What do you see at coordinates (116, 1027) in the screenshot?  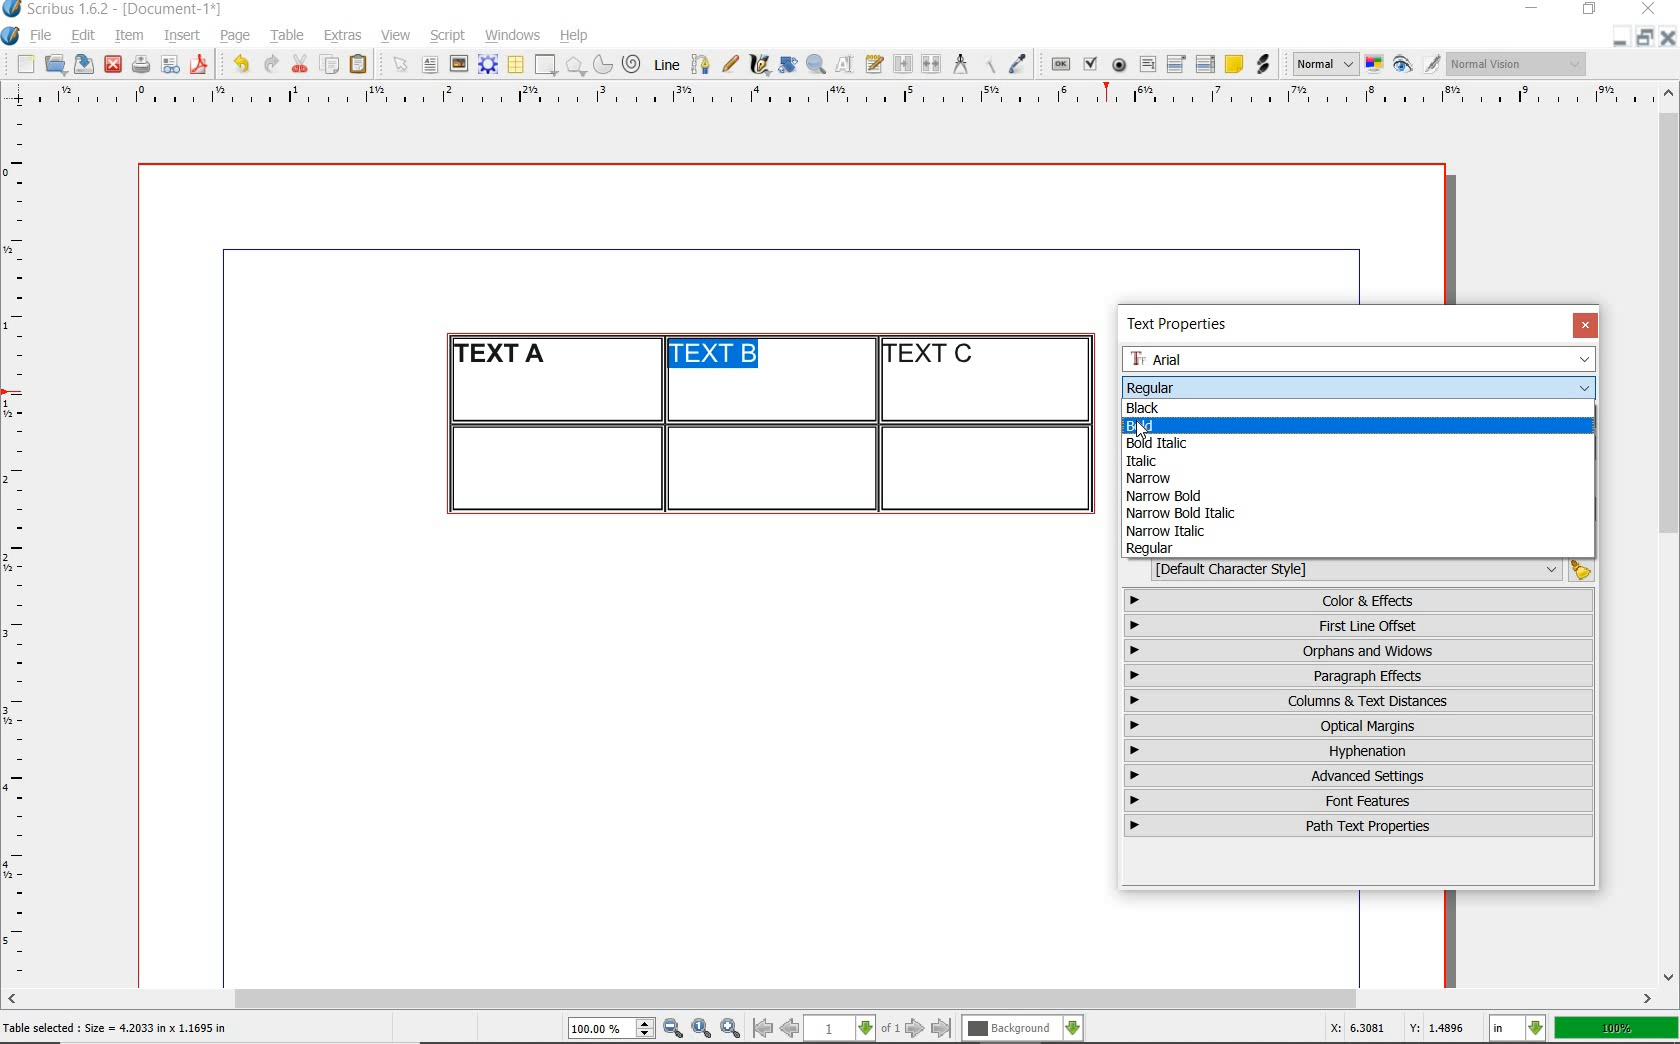 I see `Table selected : Size = 4.2033 in x 1.1695 in` at bounding box center [116, 1027].